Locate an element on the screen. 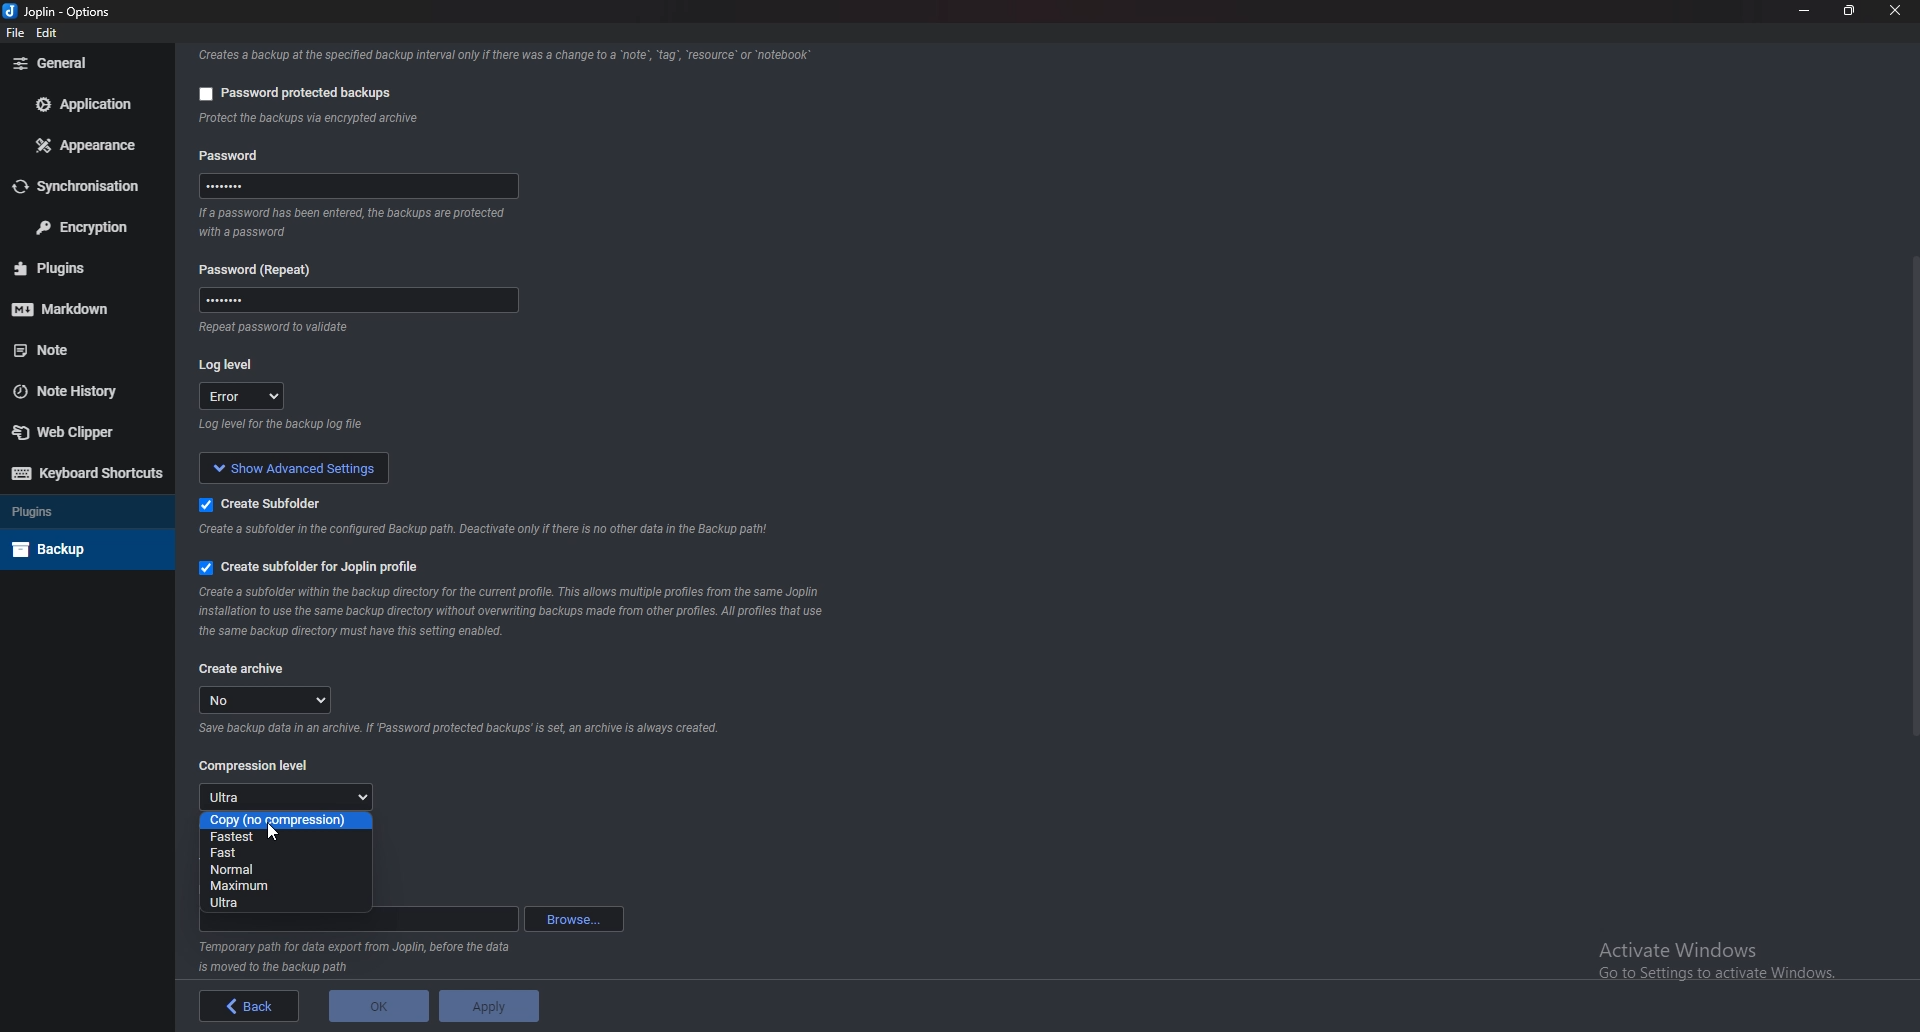 This screenshot has width=1920, height=1032. Info is located at coordinates (516, 611).